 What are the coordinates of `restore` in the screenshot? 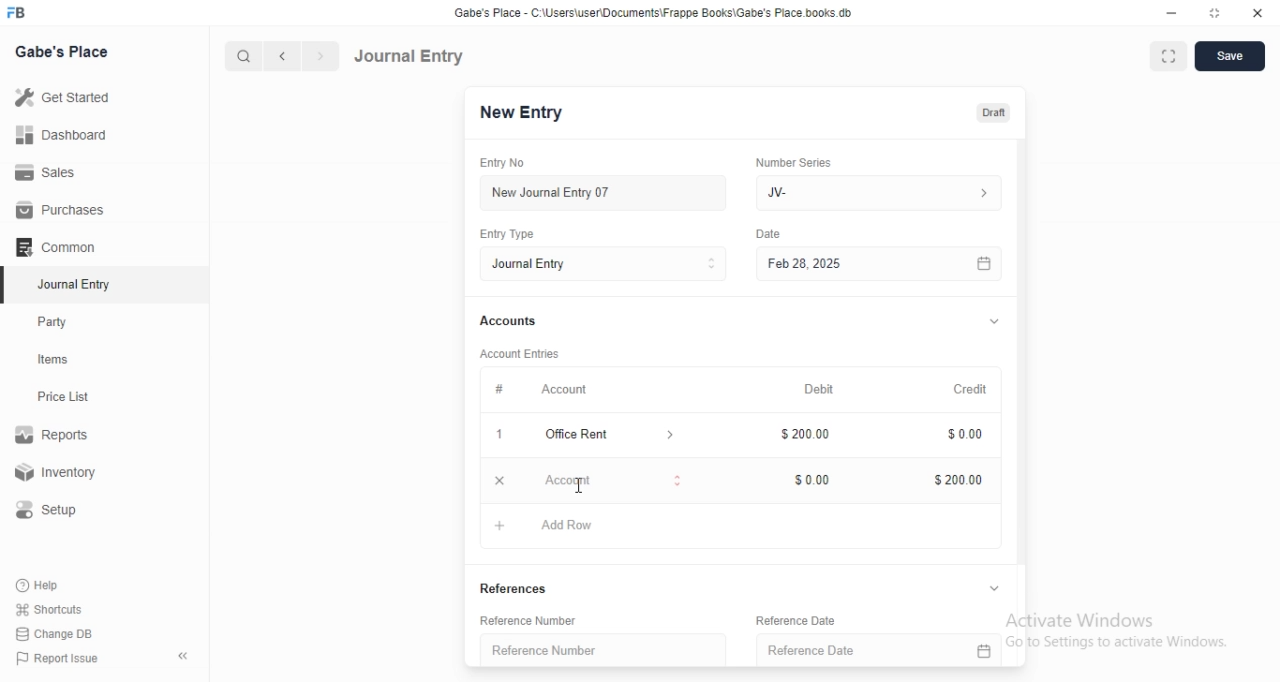 It's located at (1213, 12).